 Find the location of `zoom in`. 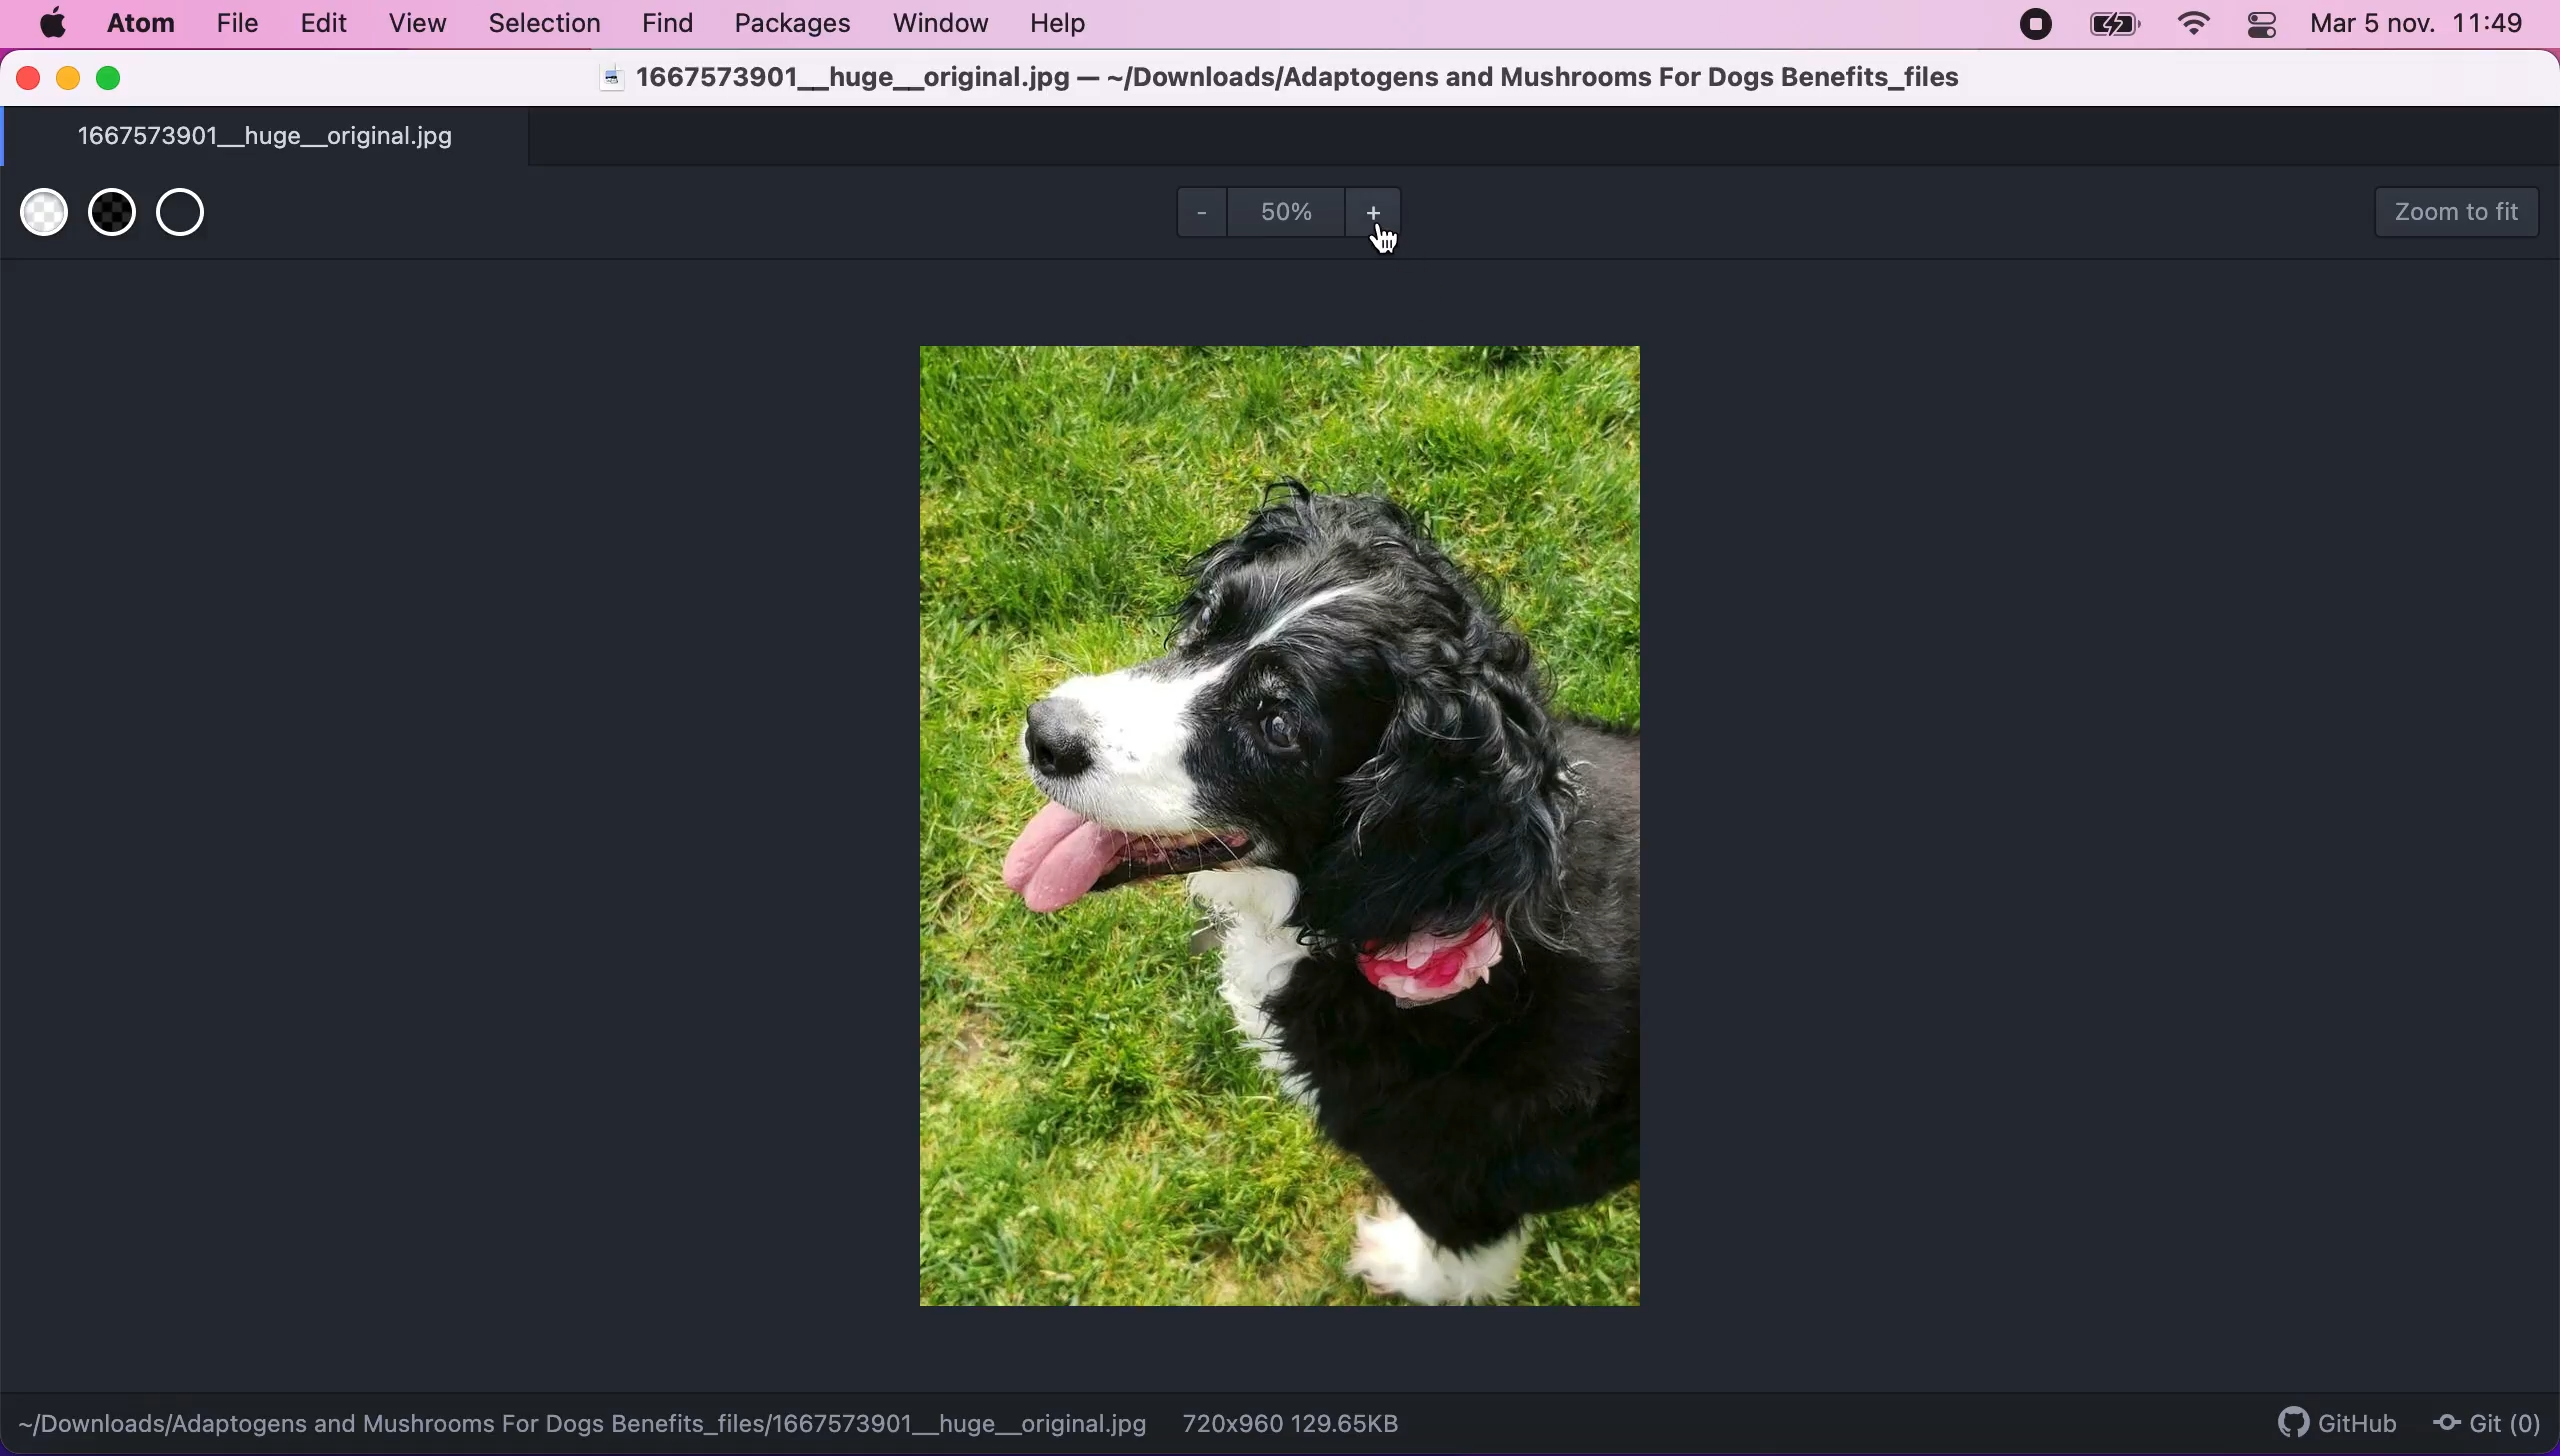

zoom in is located at coordinates (1384, 216).